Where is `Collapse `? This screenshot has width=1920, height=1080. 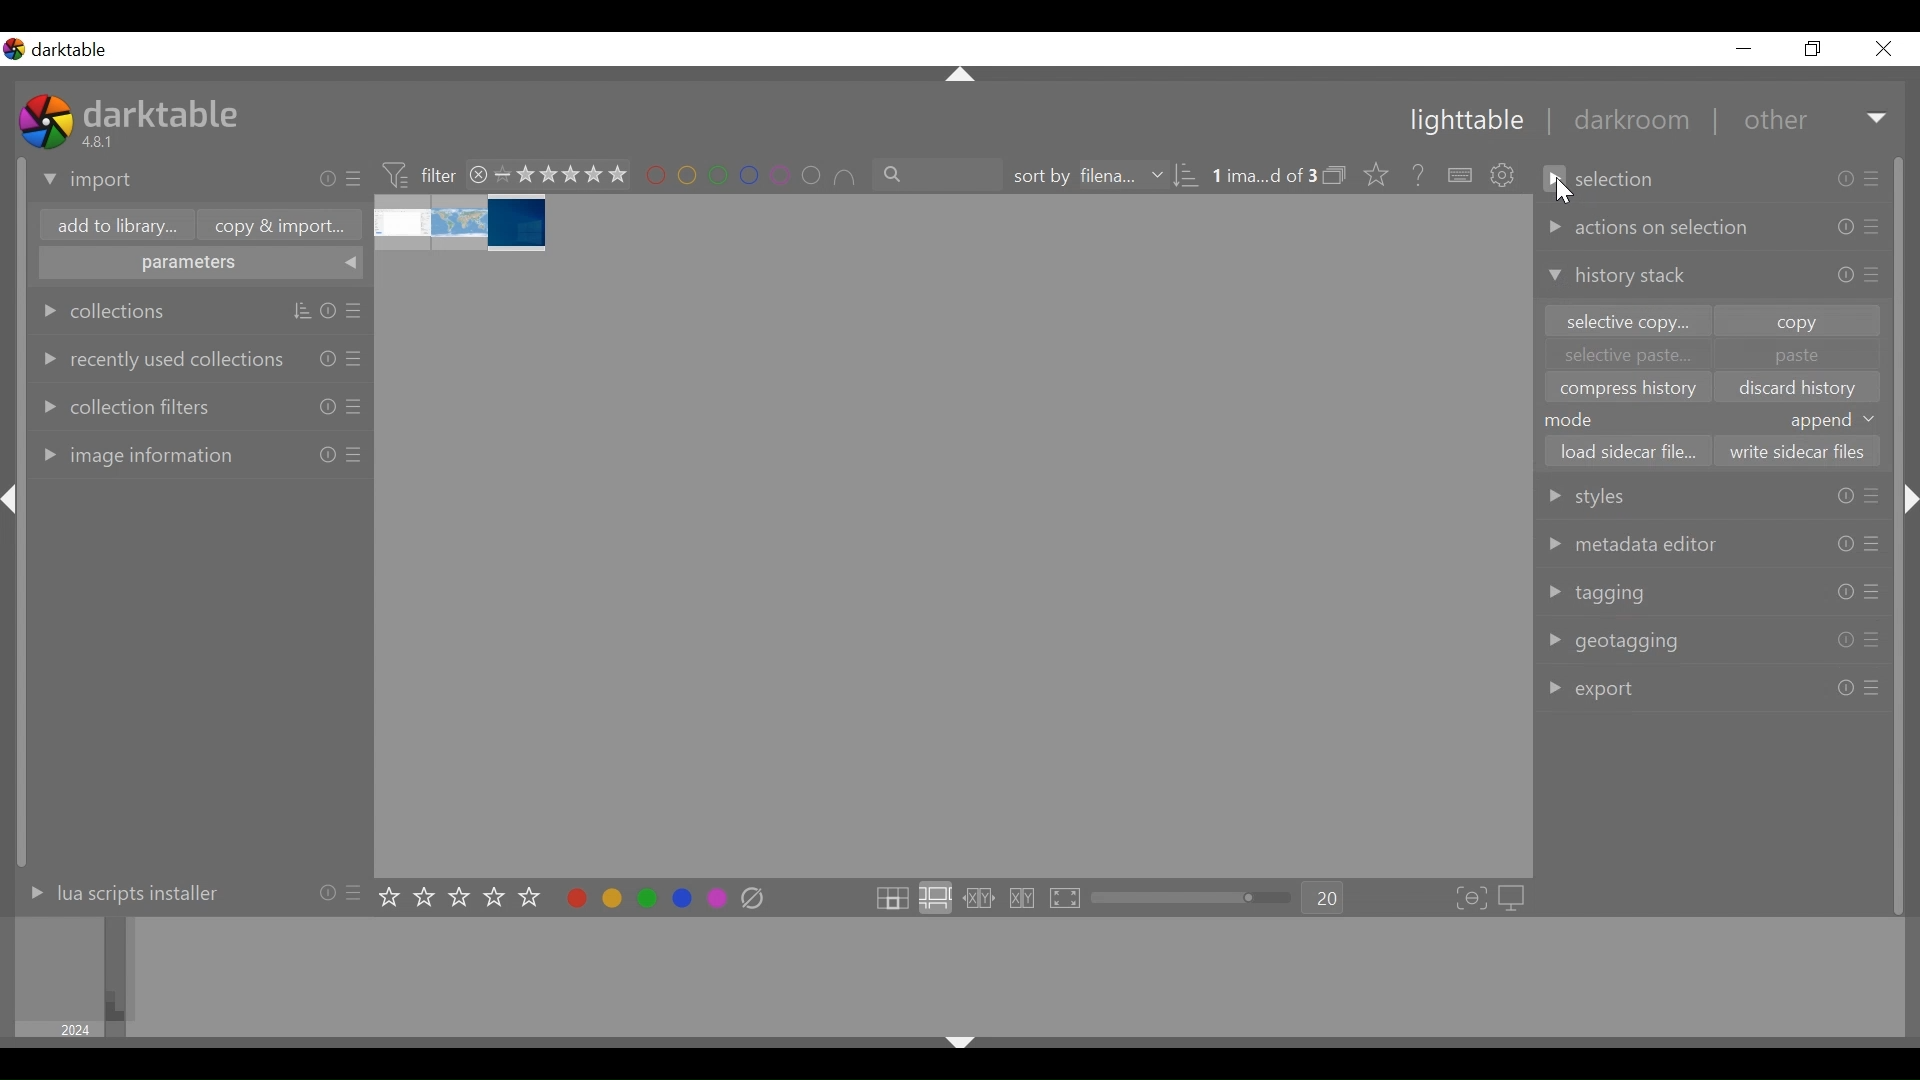 Collapse  is located at coordinates (1912, 500).